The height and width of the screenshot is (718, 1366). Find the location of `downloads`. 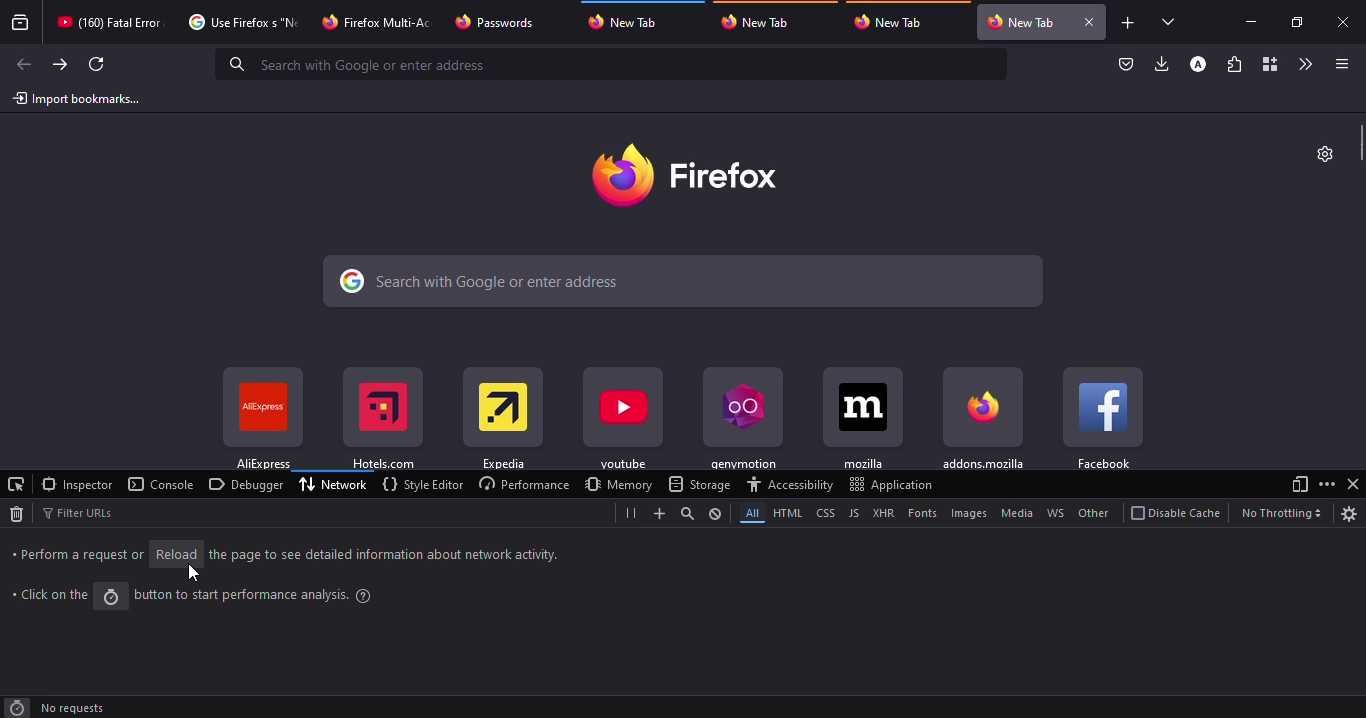

downloads is located at coordinates (1162, 64).